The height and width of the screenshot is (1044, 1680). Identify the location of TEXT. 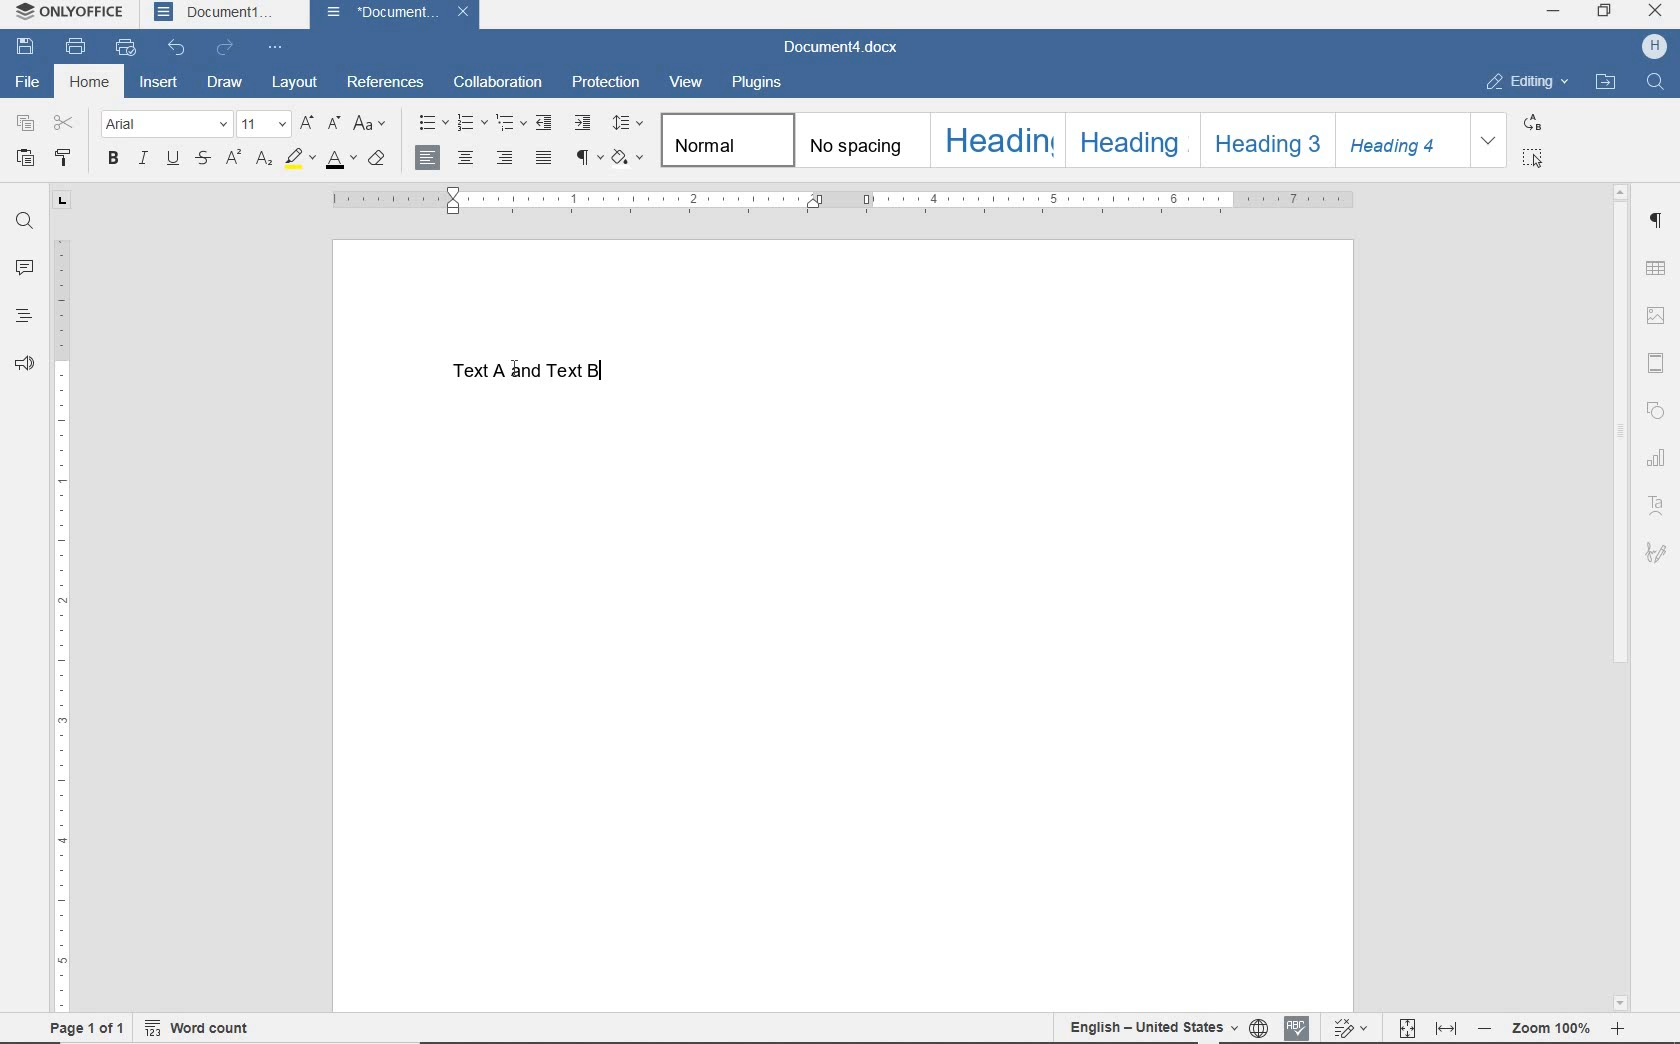
(548, 376).